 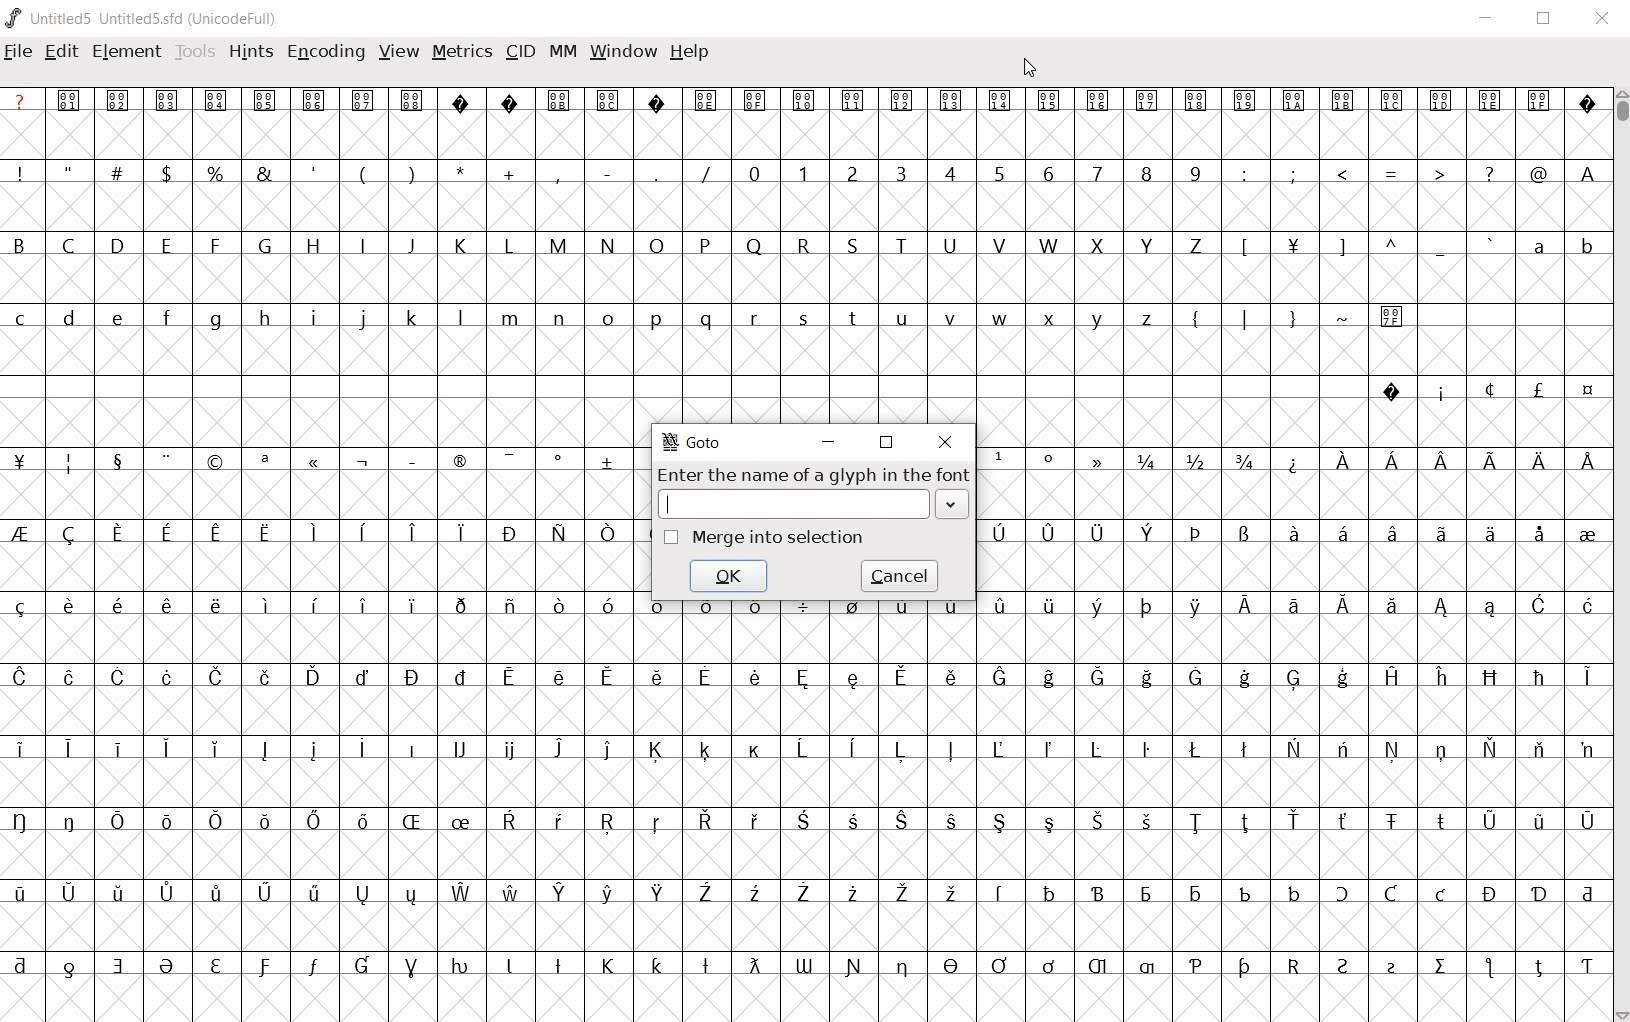 What do you see at coordinates (901, 244) in the screenshot?
I see `T` at bounding box center [901, 244].